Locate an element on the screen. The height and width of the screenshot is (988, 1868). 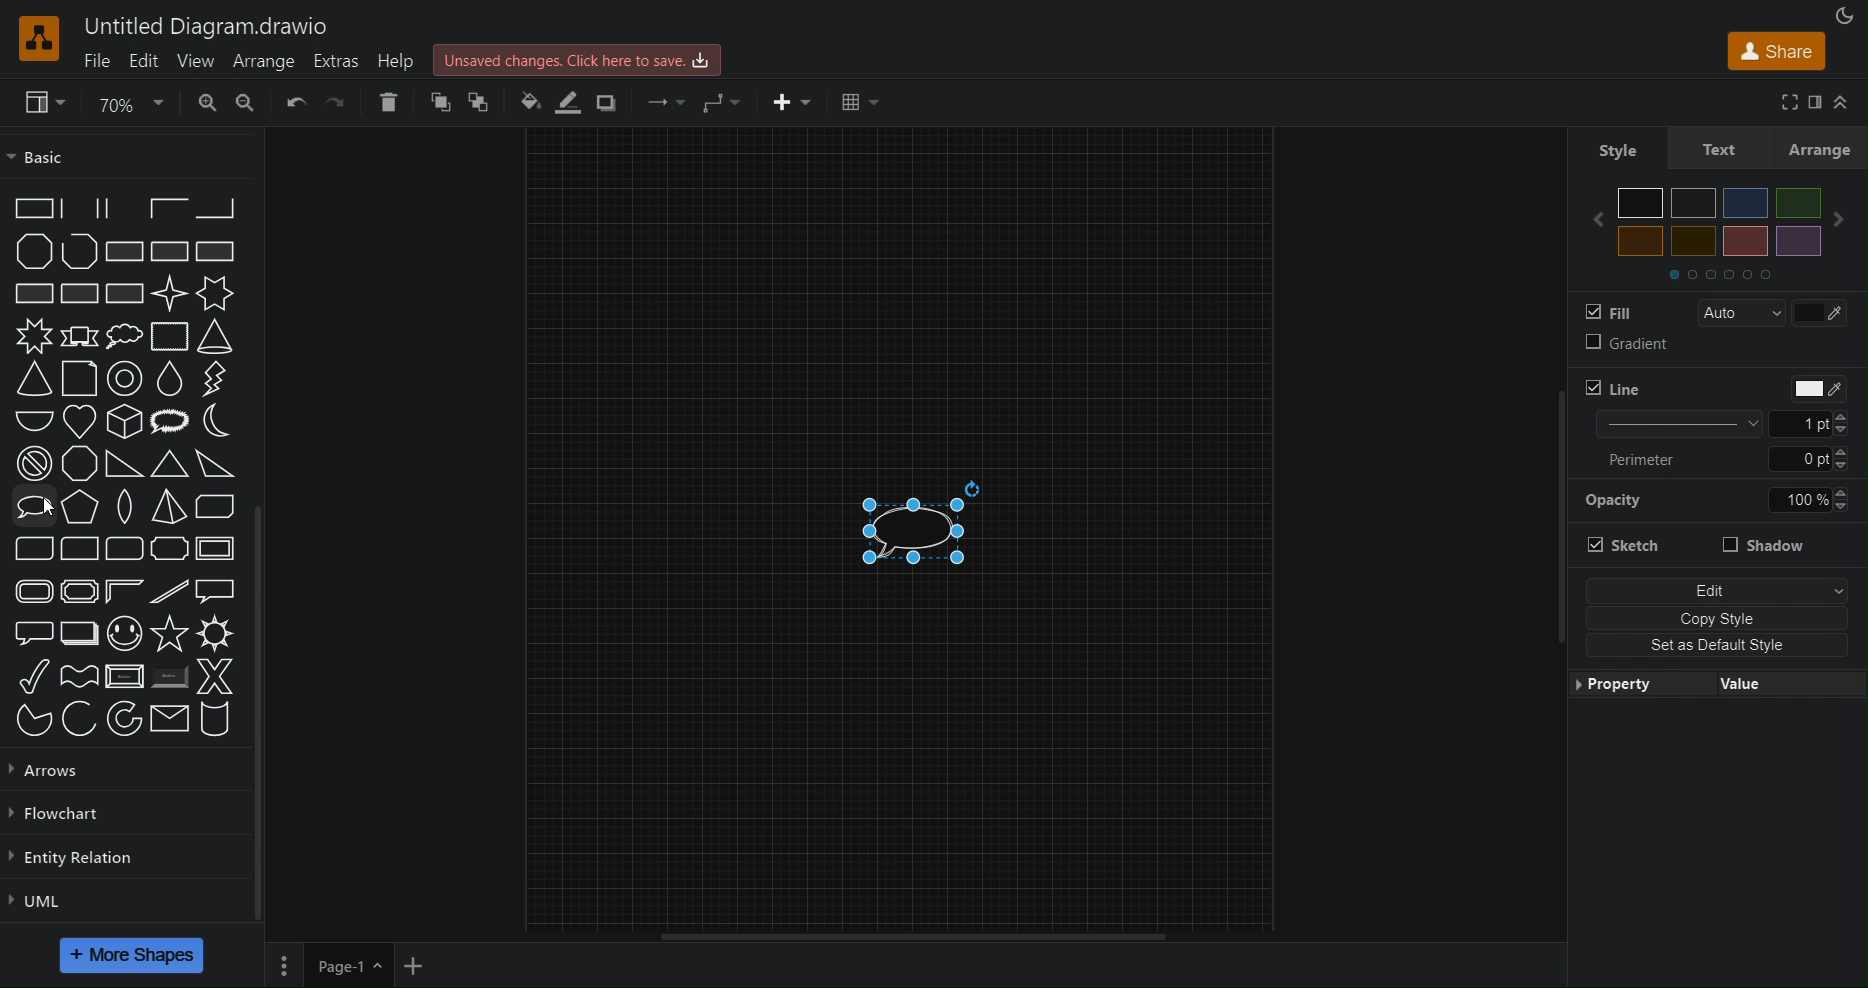
Diagnol Strip Rectangle is located at coordinates (214, 508).